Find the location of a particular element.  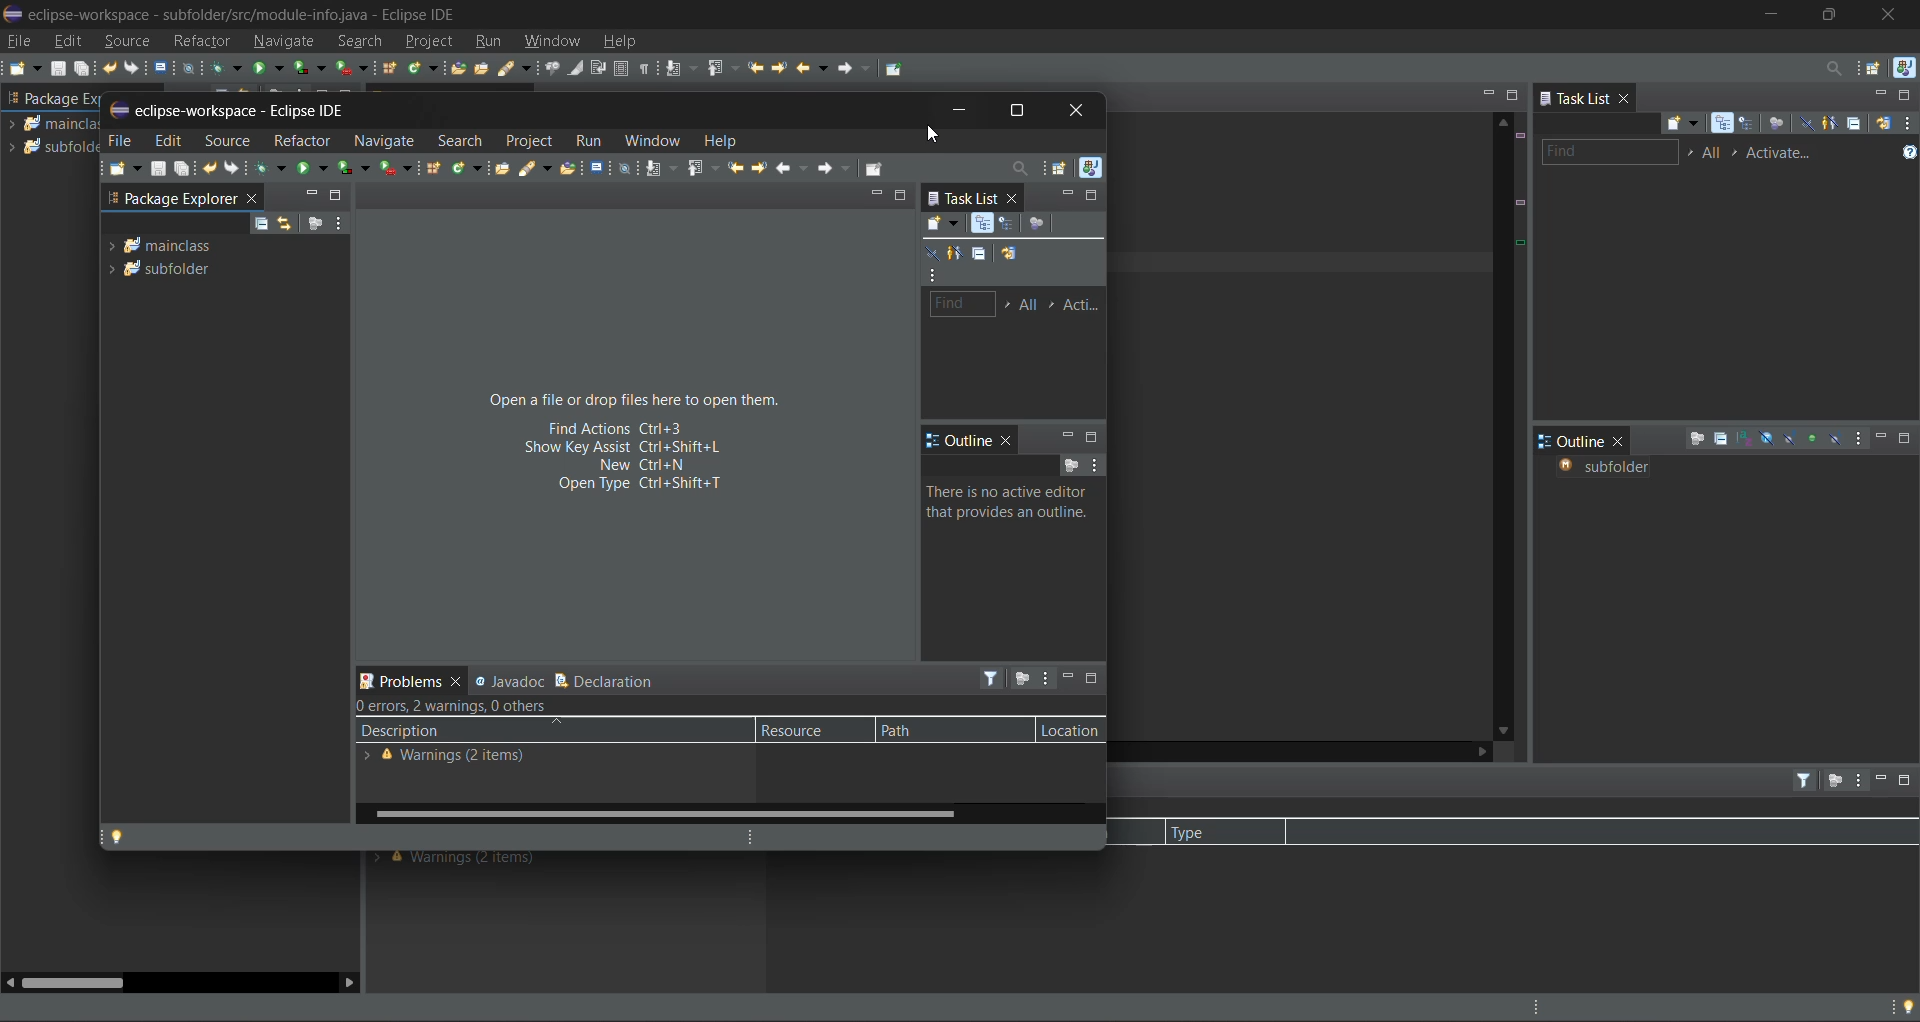

select active task is located at coordinates (1052, 302).